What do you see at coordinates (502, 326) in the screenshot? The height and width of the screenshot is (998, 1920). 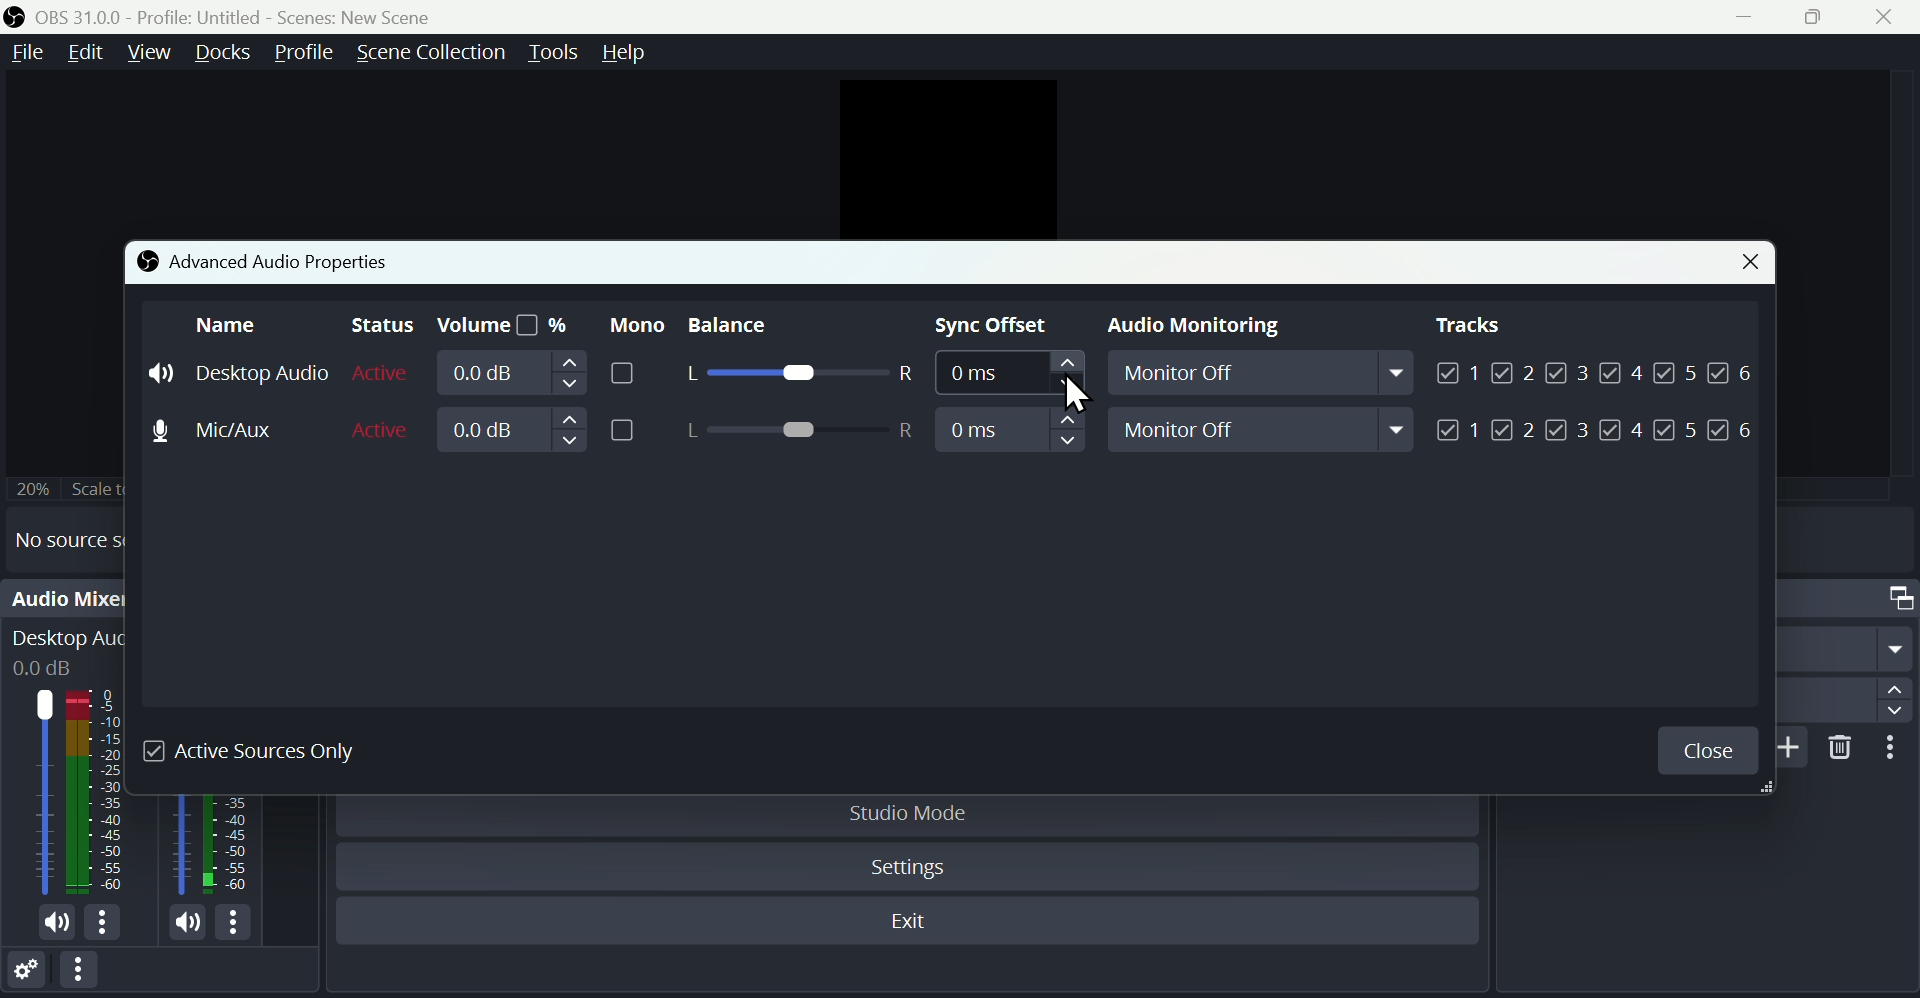 I see `Volume percentage` at bounding box center [502, 326].